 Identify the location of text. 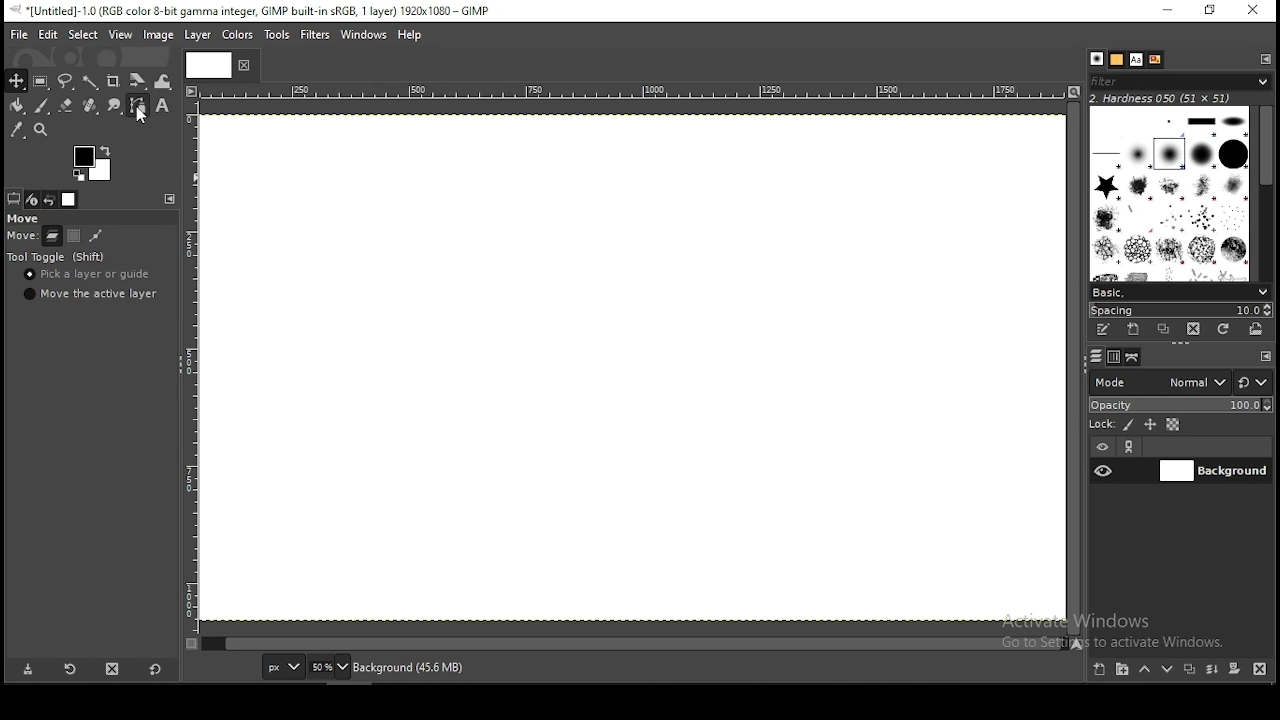
(1135, 59).